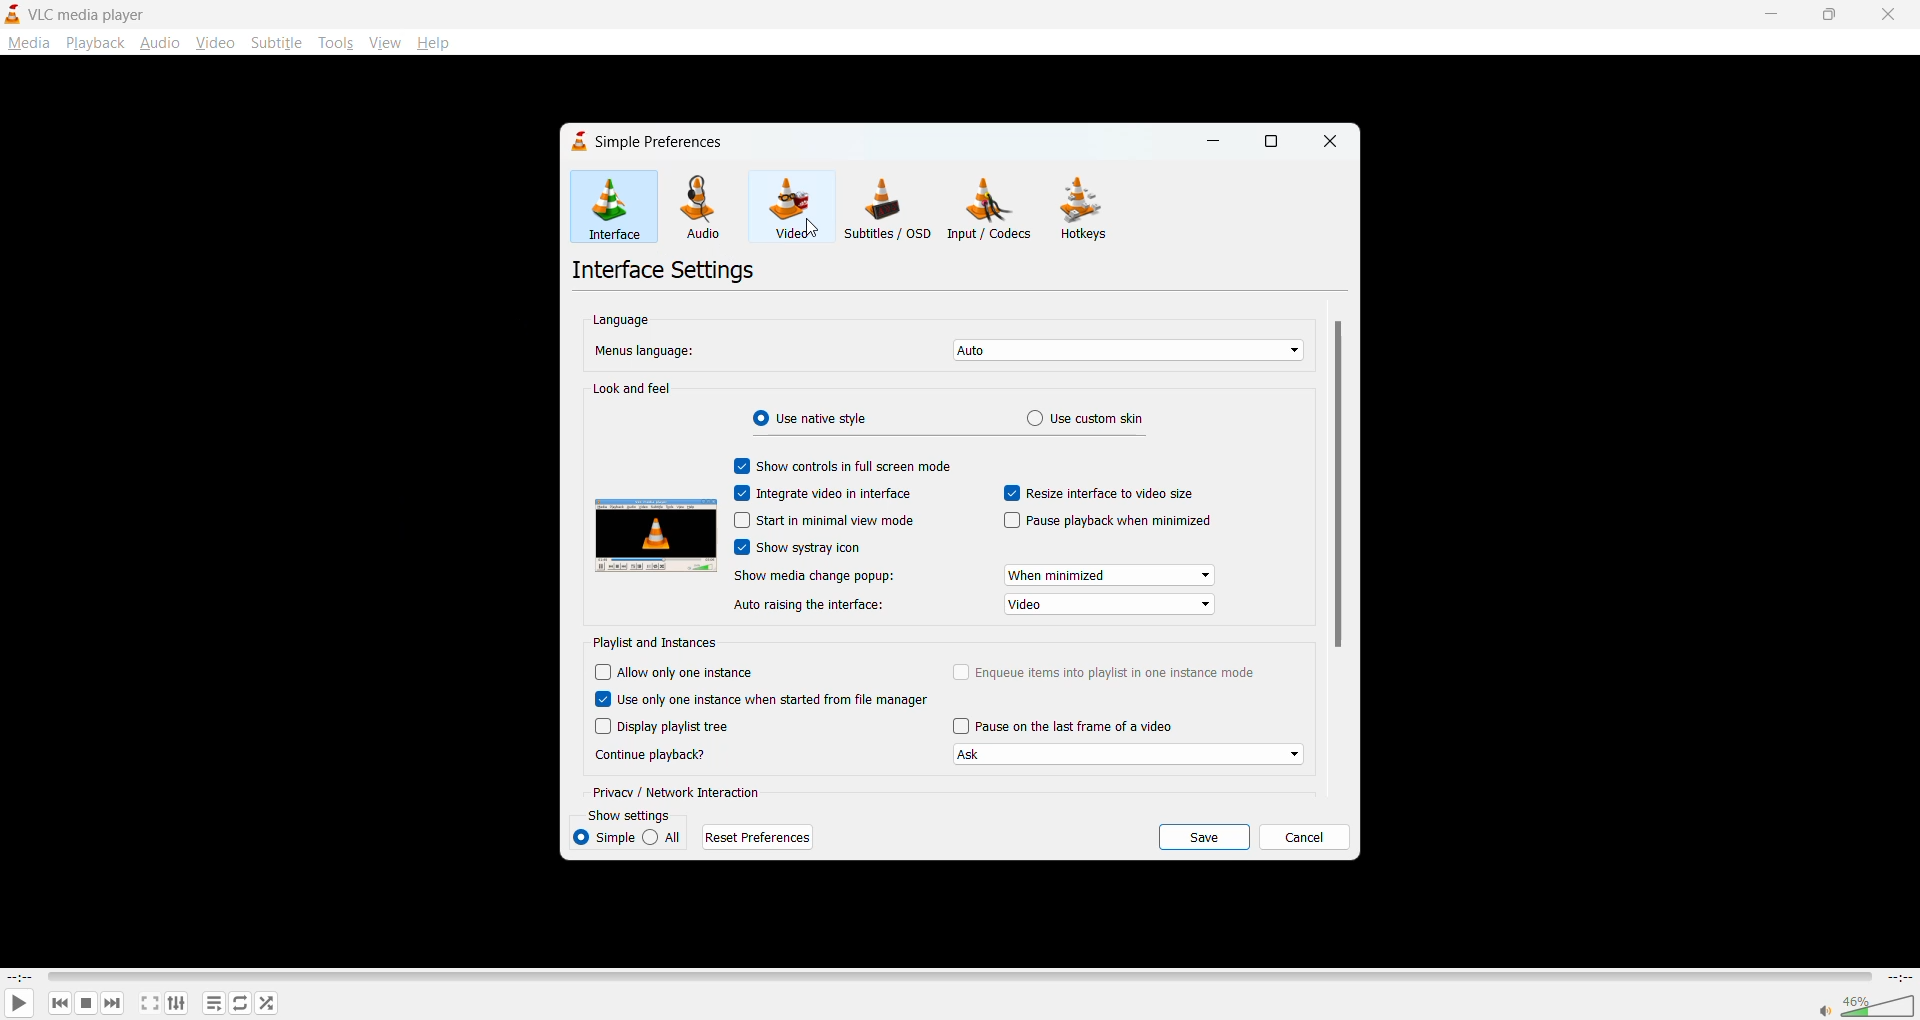 Image resolution: width=1920 pixels, height=1020 pixels. Describe the element at coordinates (663, 728) in the screenshot. I see `display playlist tree` at that location.